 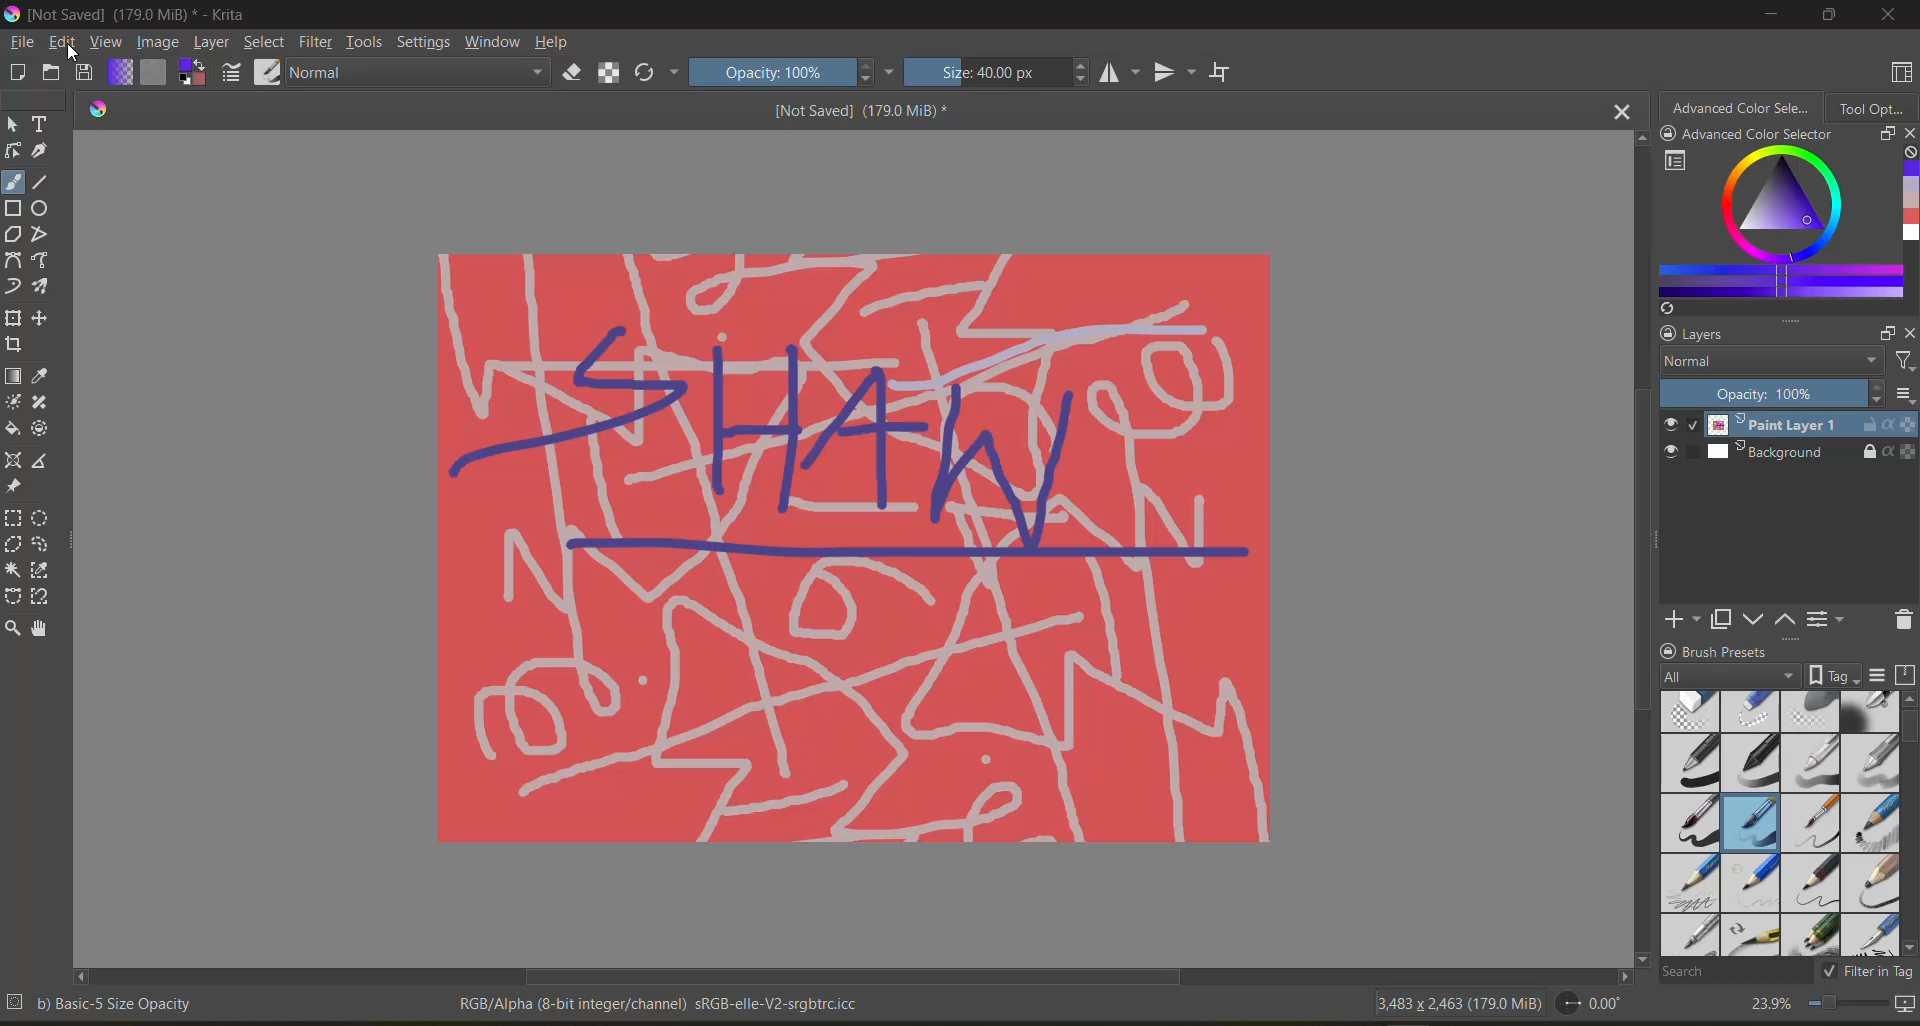 I want to click on edit brush settings, so click(x=233, y=73).